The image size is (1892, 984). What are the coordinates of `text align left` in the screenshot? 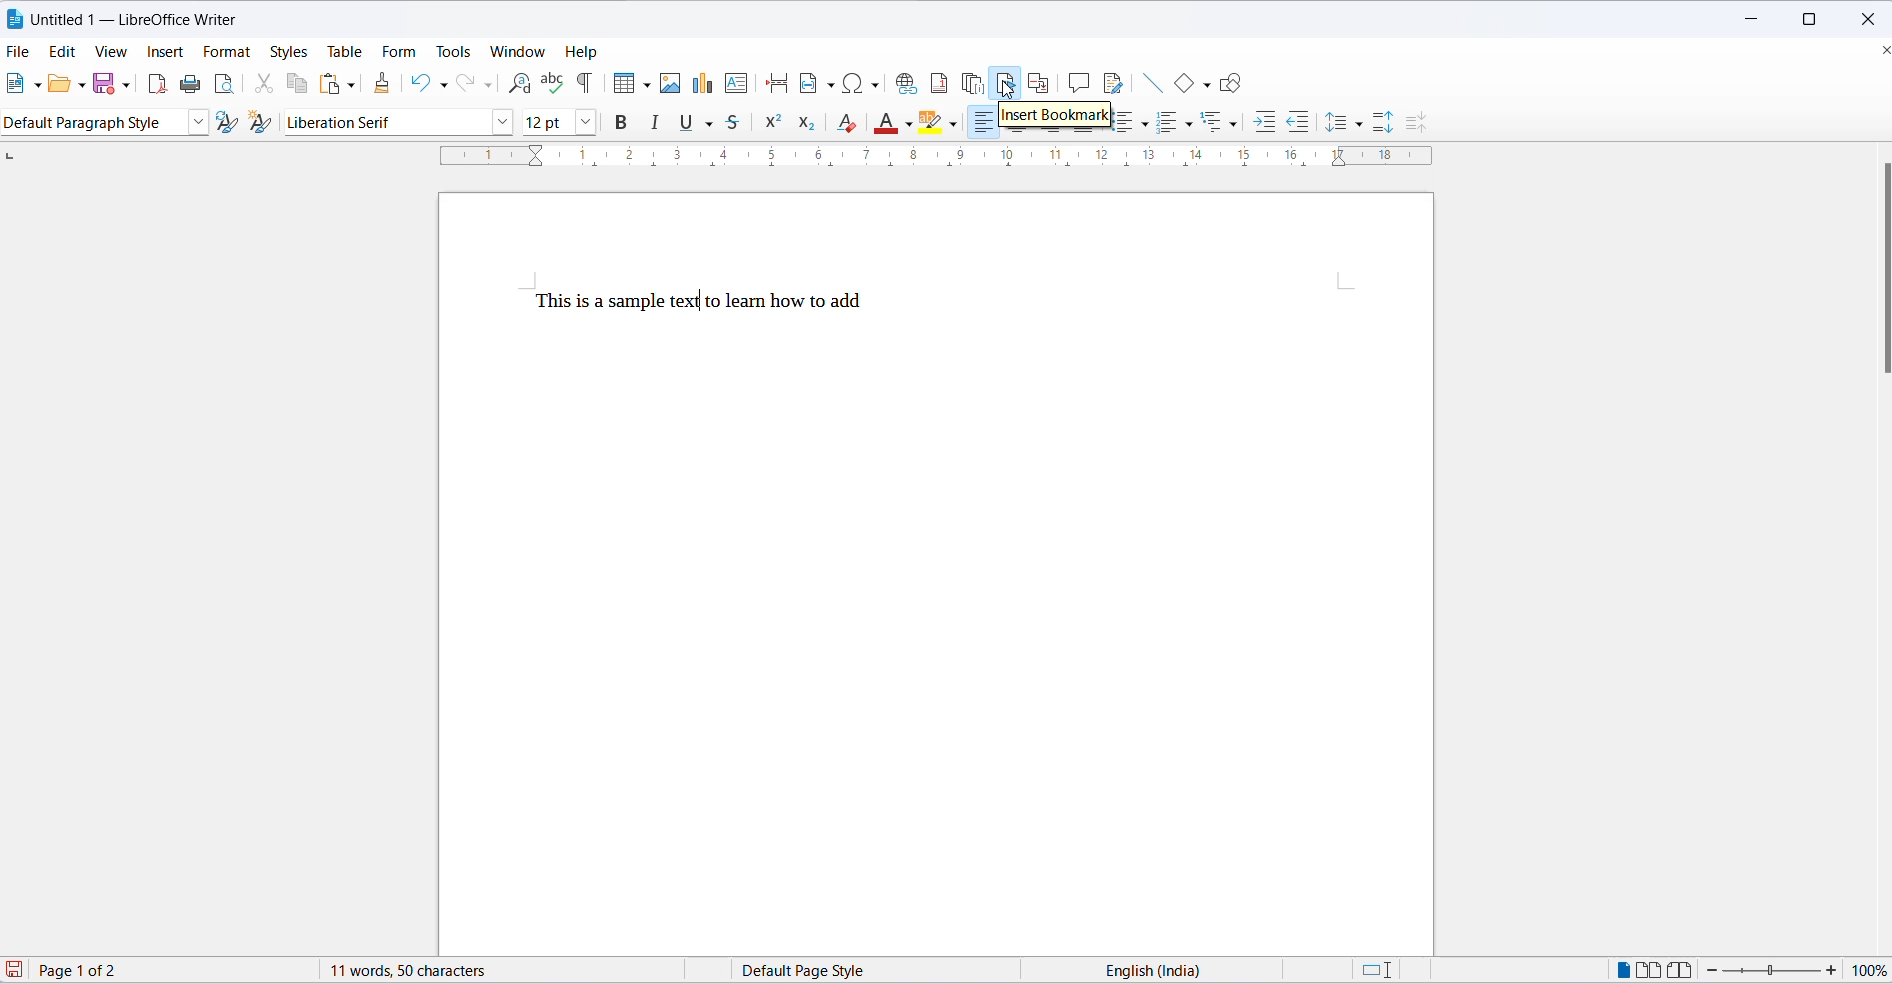 It's located at (981, 122).